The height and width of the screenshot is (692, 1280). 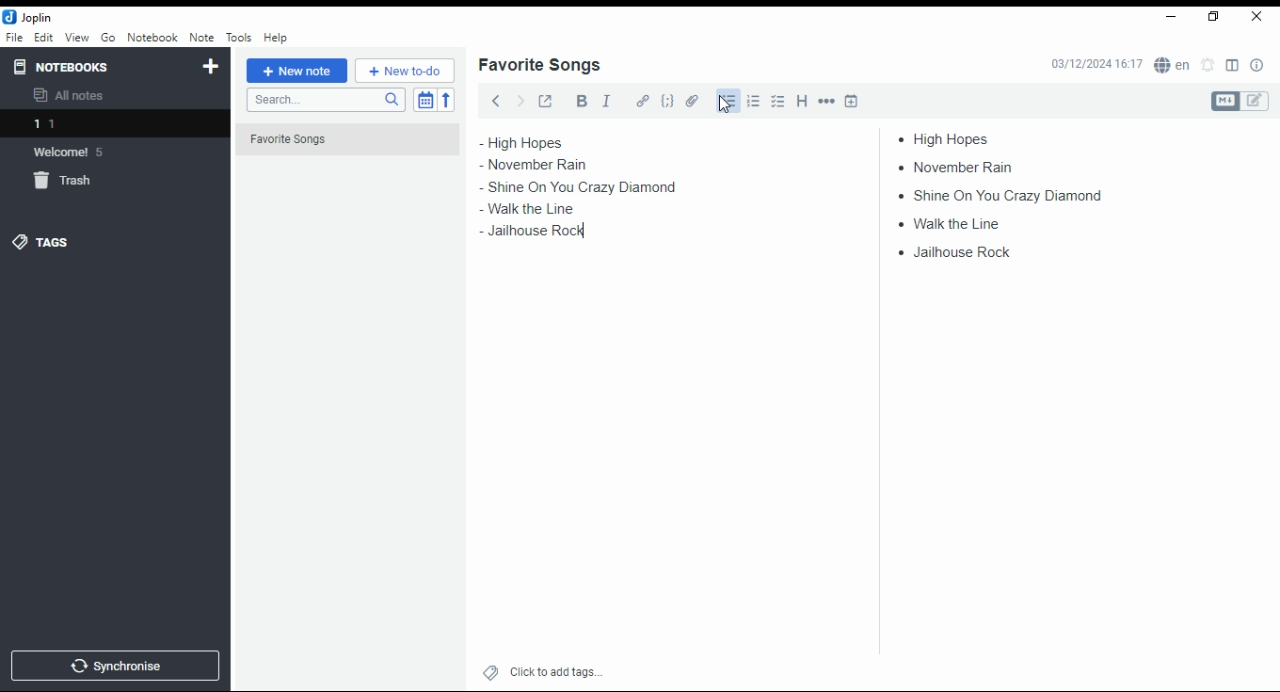 What do you see at coordinates (1240, 101) in the screenshot?
I see `toggle editors` at bounding box center [1240, 101].